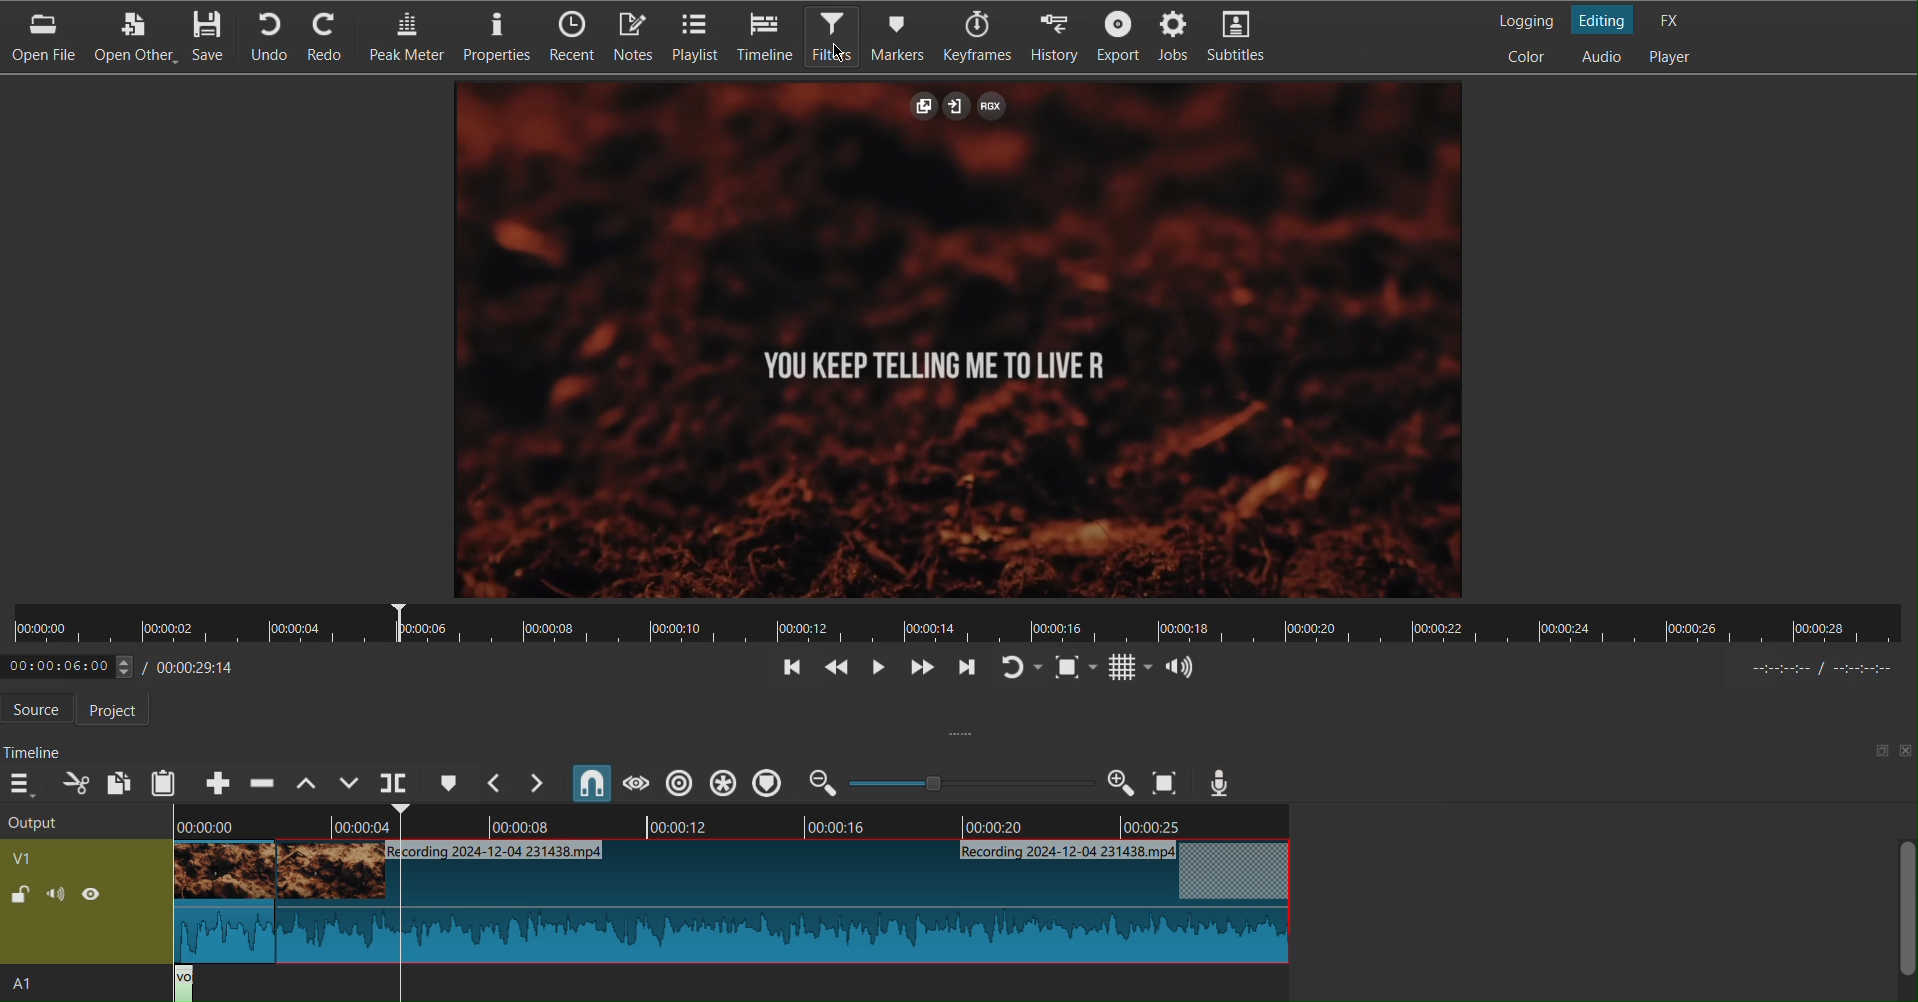 This screenshot has width=1918, height=1002. What do you see at coordinates (1021, 668) in the screenshot?
I see `Refresh` at bounding box center [1021, 668].